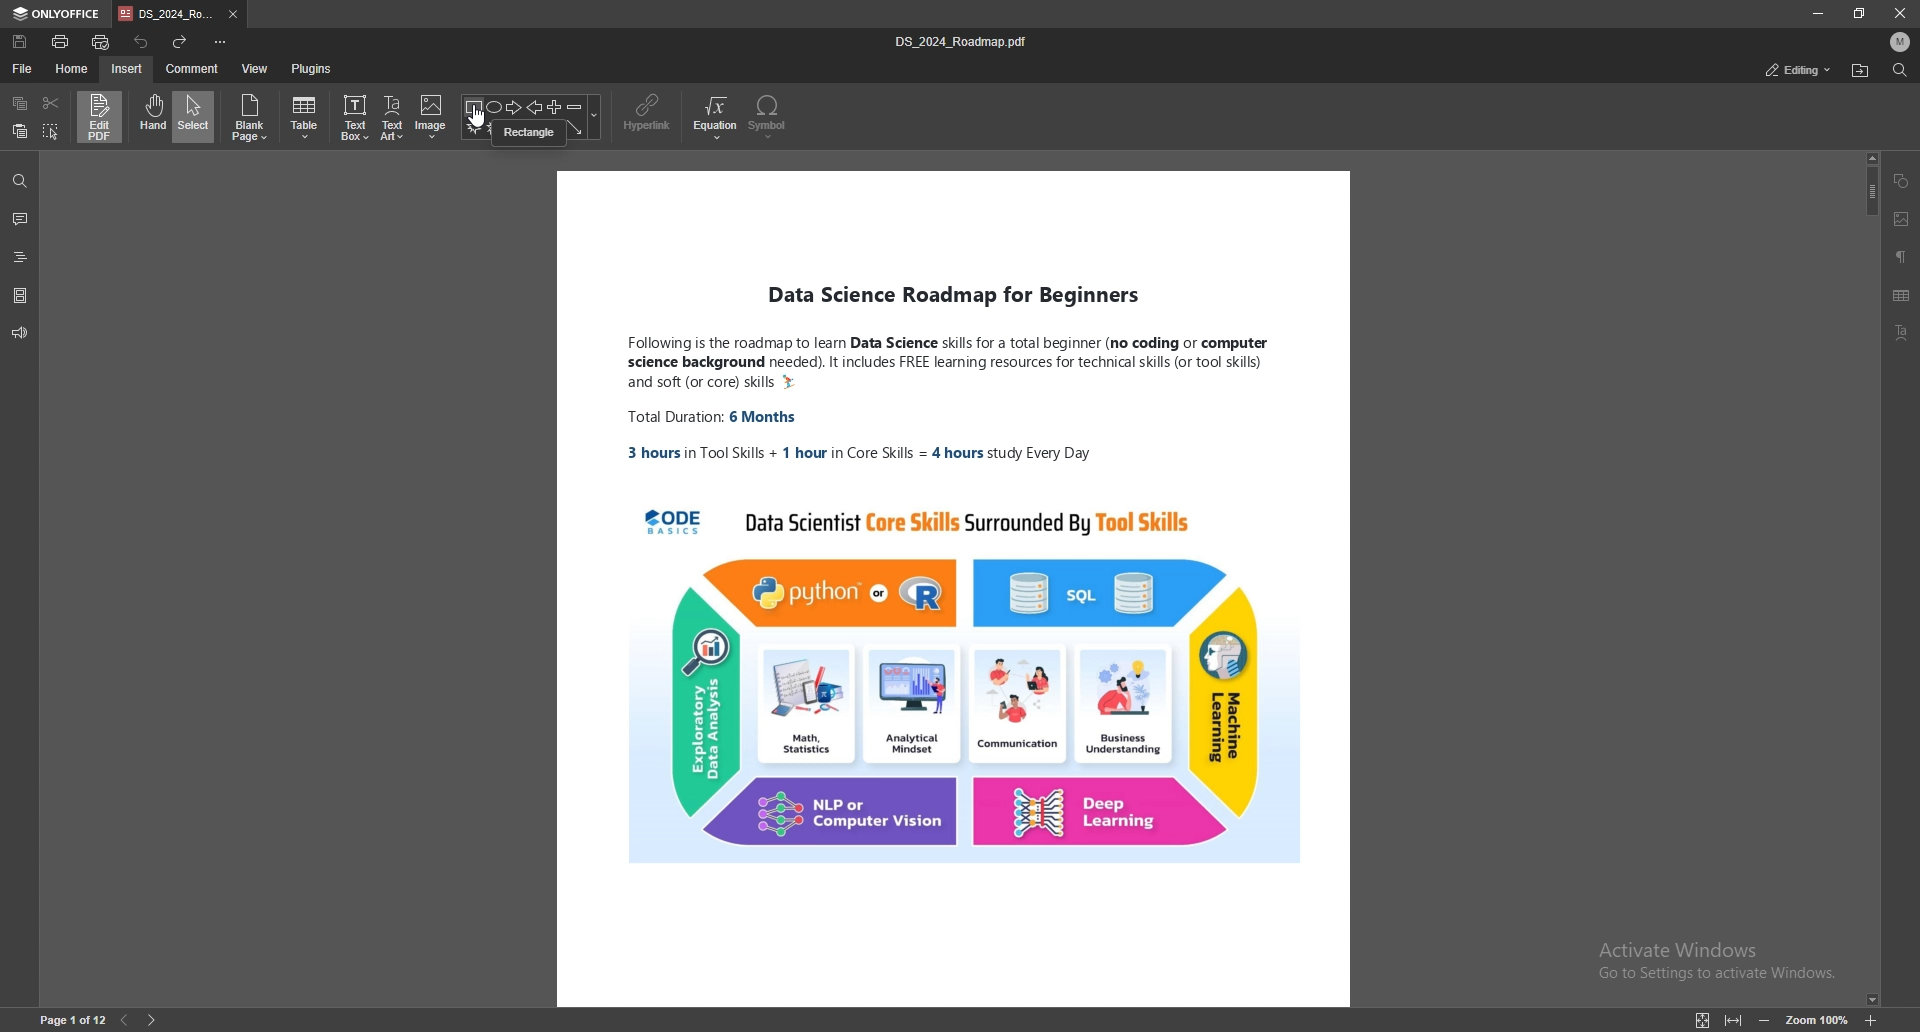 This screenshot has width=1920, height=1032. What do you see at coordinates (394, 117) in the screenshot?
I see `text art` at bounding box center [394, 117].